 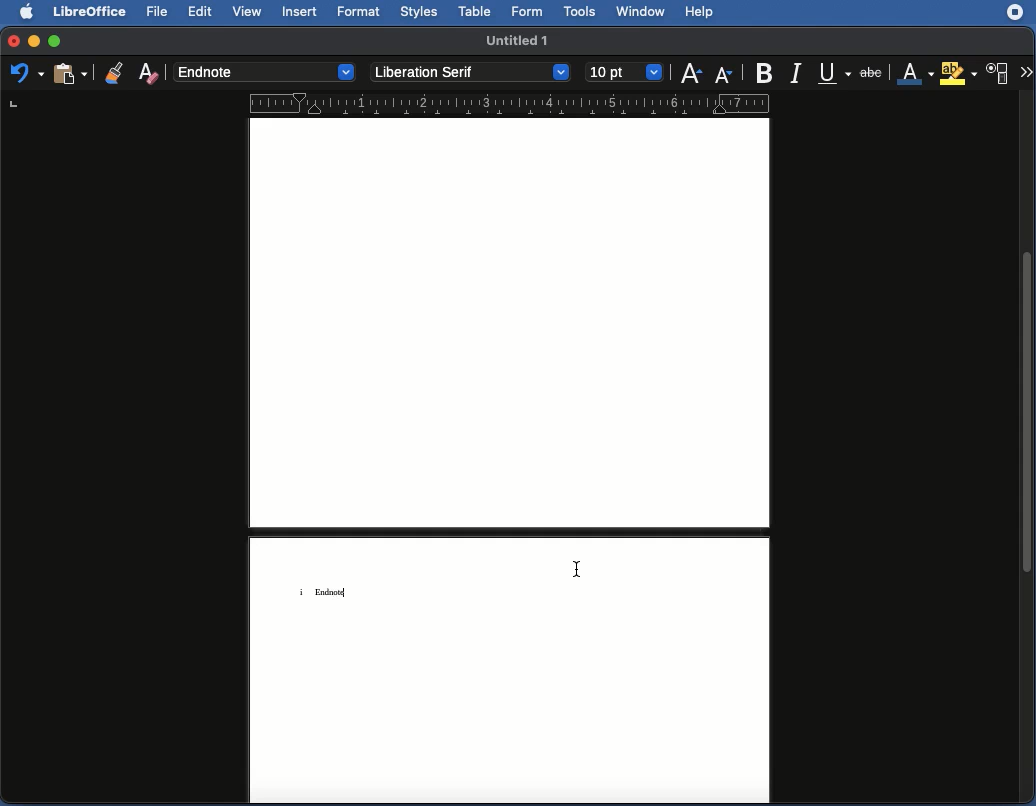 What do you see at coordinates (1028, 449) in the screenshot?
I see `Scroll` at bounding box center [1028, 449].